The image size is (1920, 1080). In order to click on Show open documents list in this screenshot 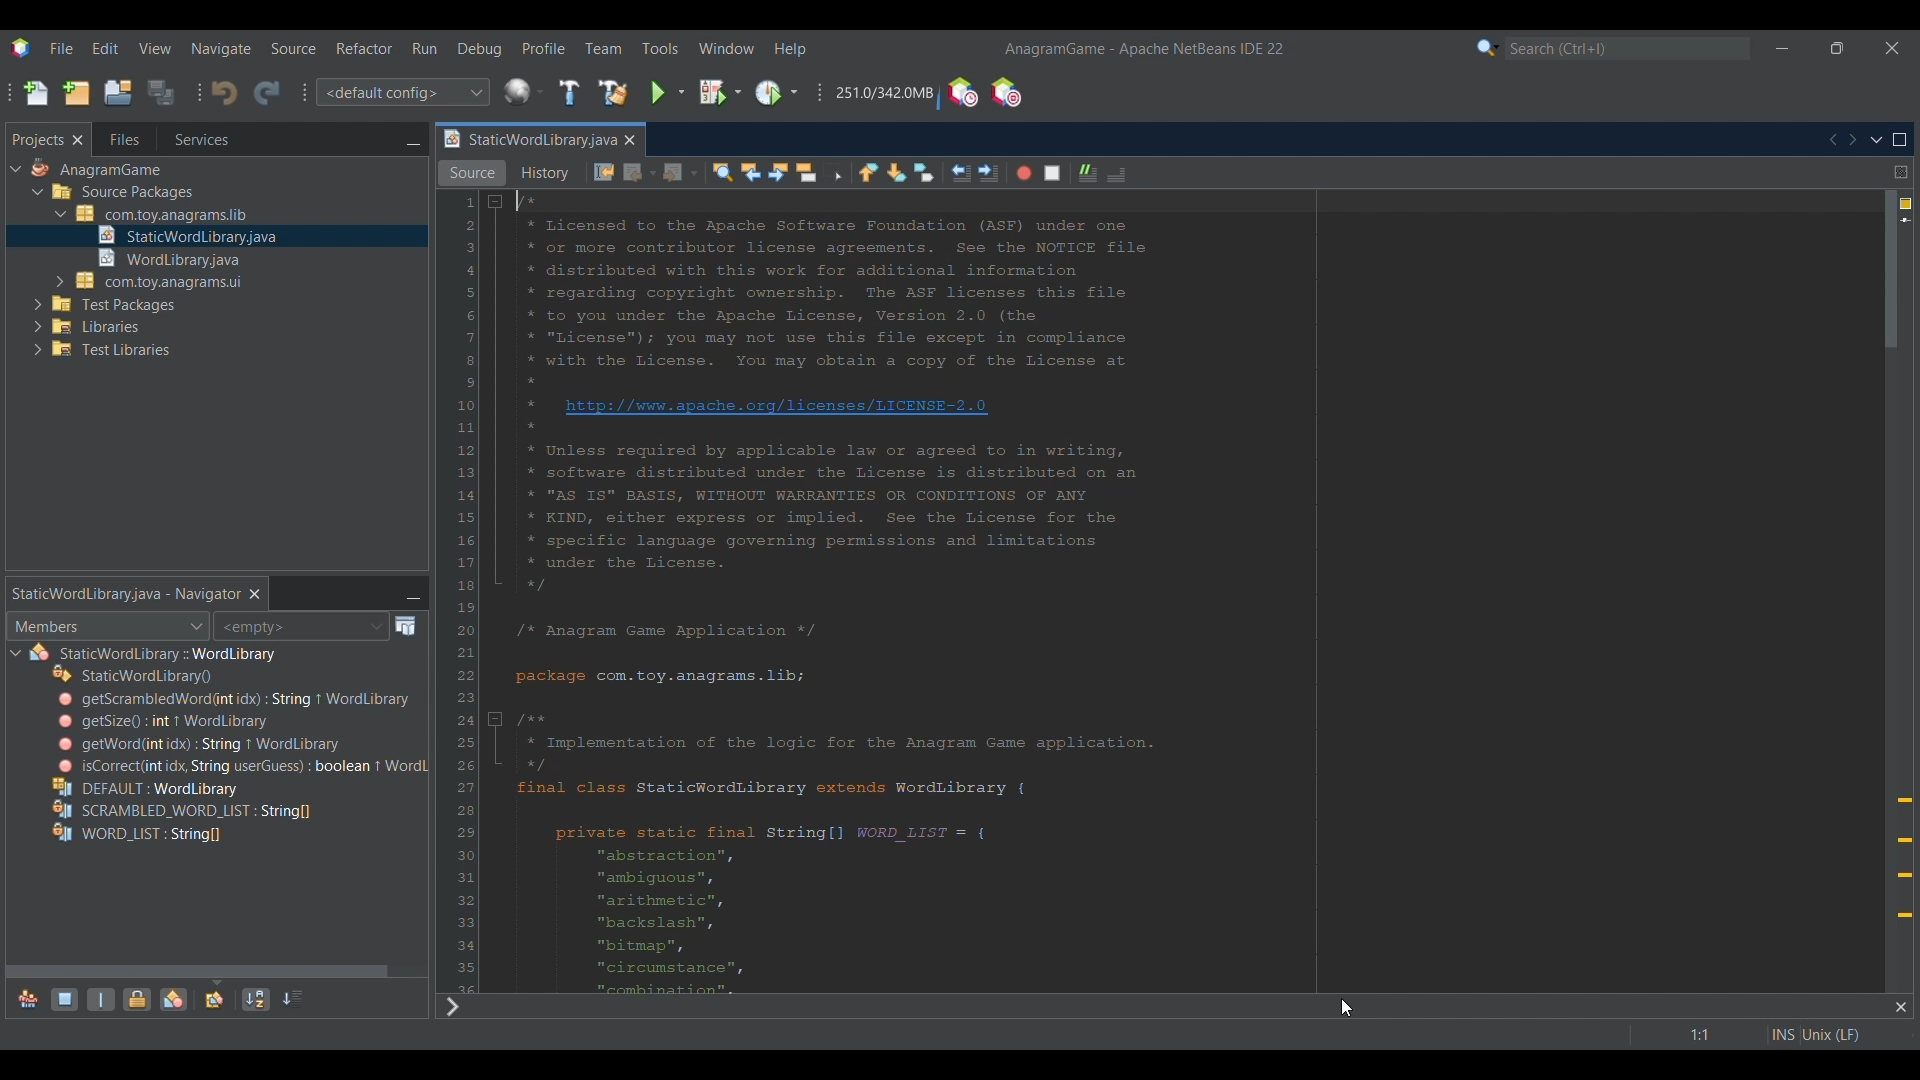, I will do `click(1877, 140)`.